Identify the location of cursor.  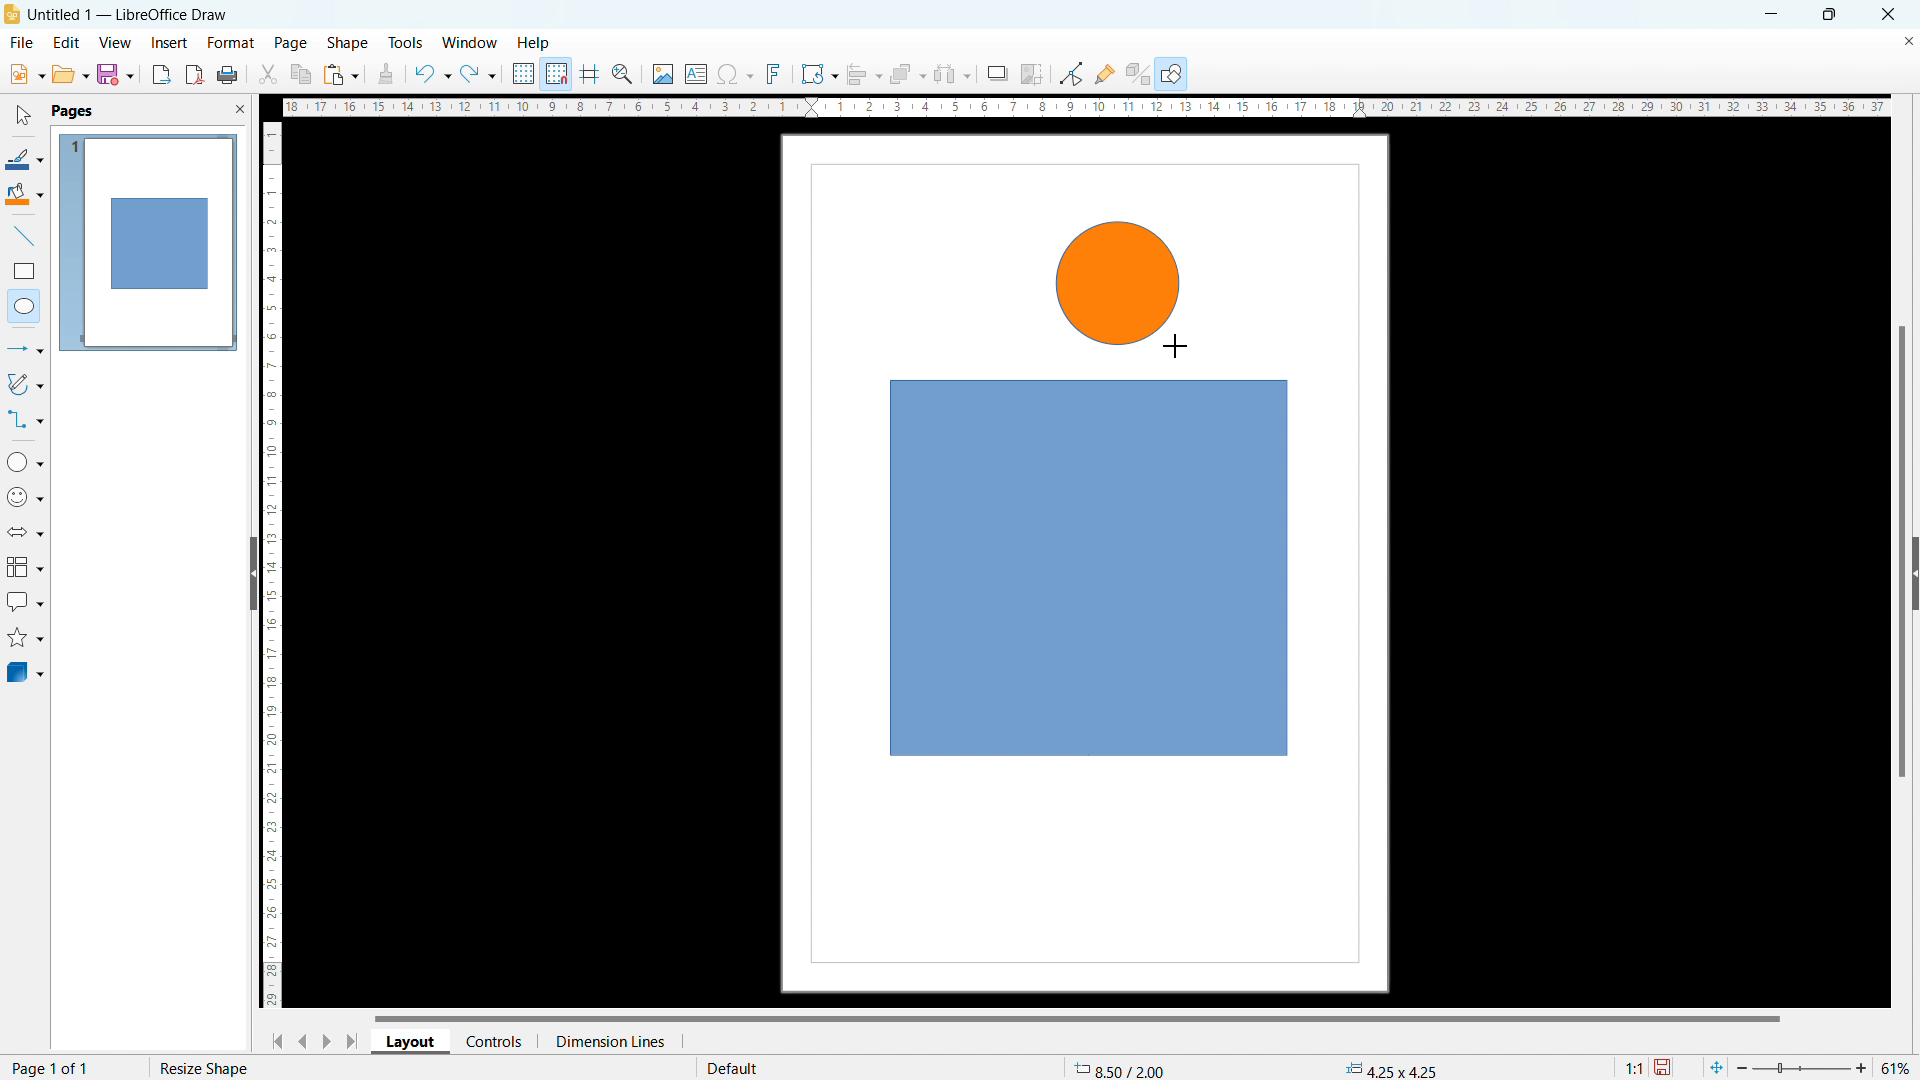
(1176, 347).